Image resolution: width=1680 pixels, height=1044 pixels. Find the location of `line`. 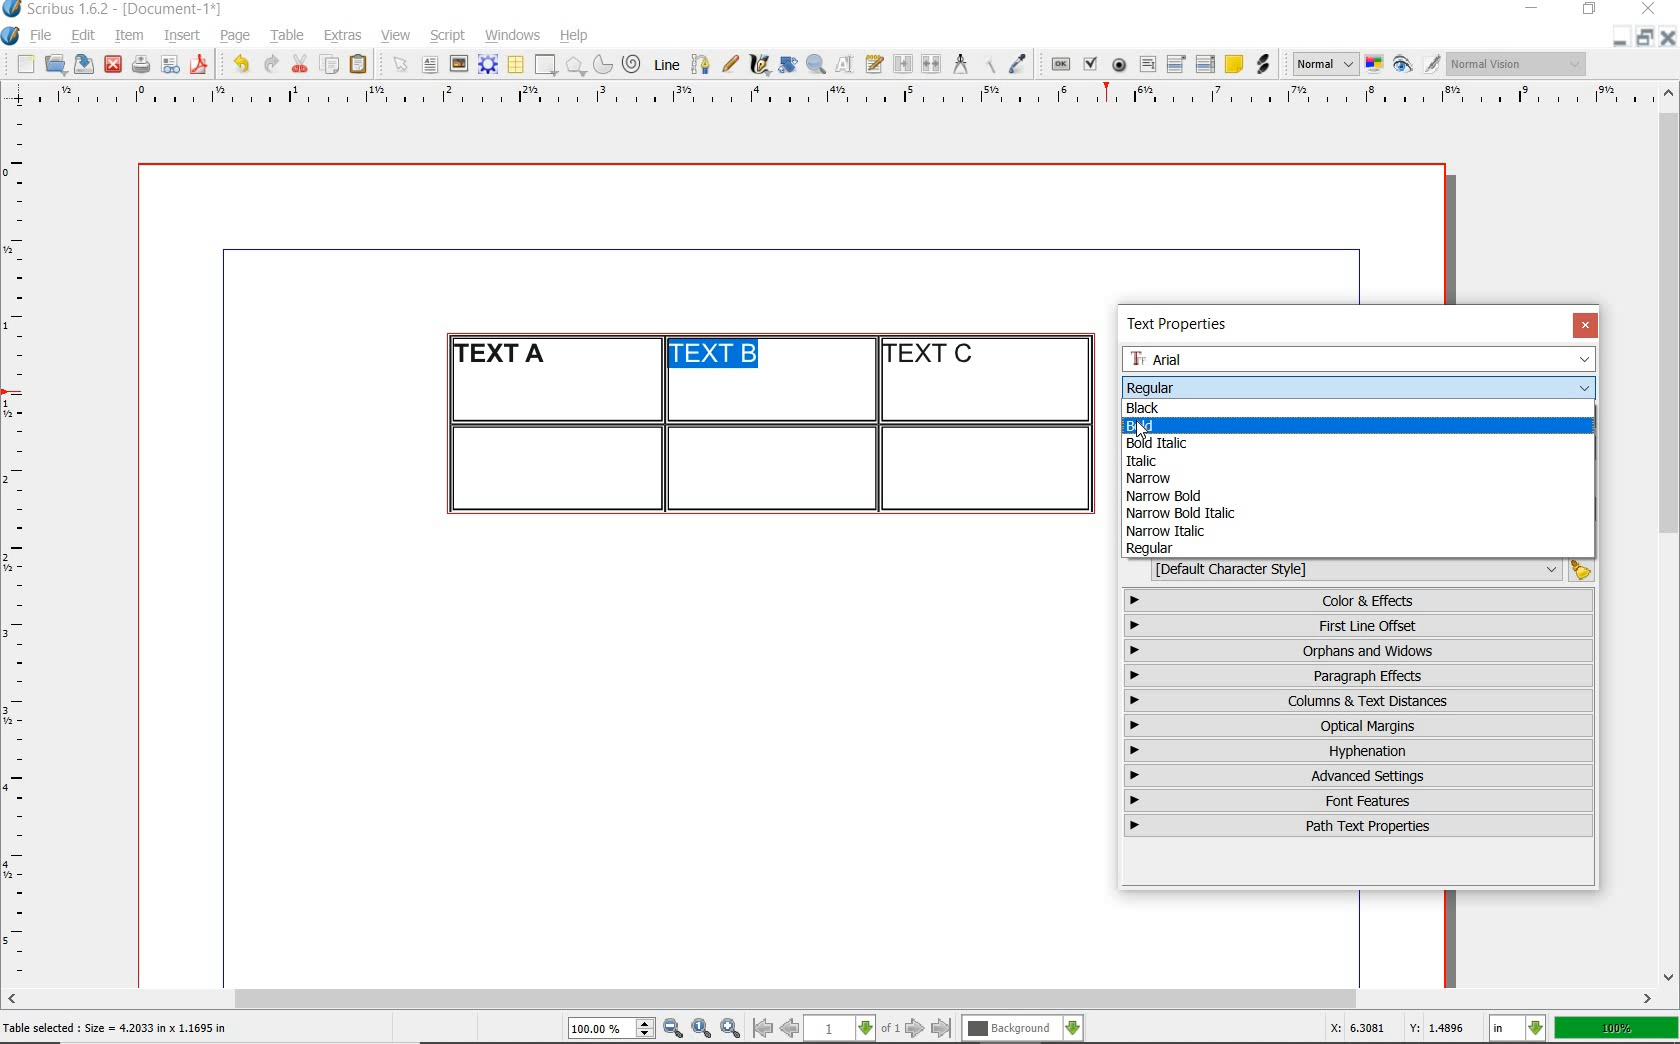

line is located at coordinates (664, 64).